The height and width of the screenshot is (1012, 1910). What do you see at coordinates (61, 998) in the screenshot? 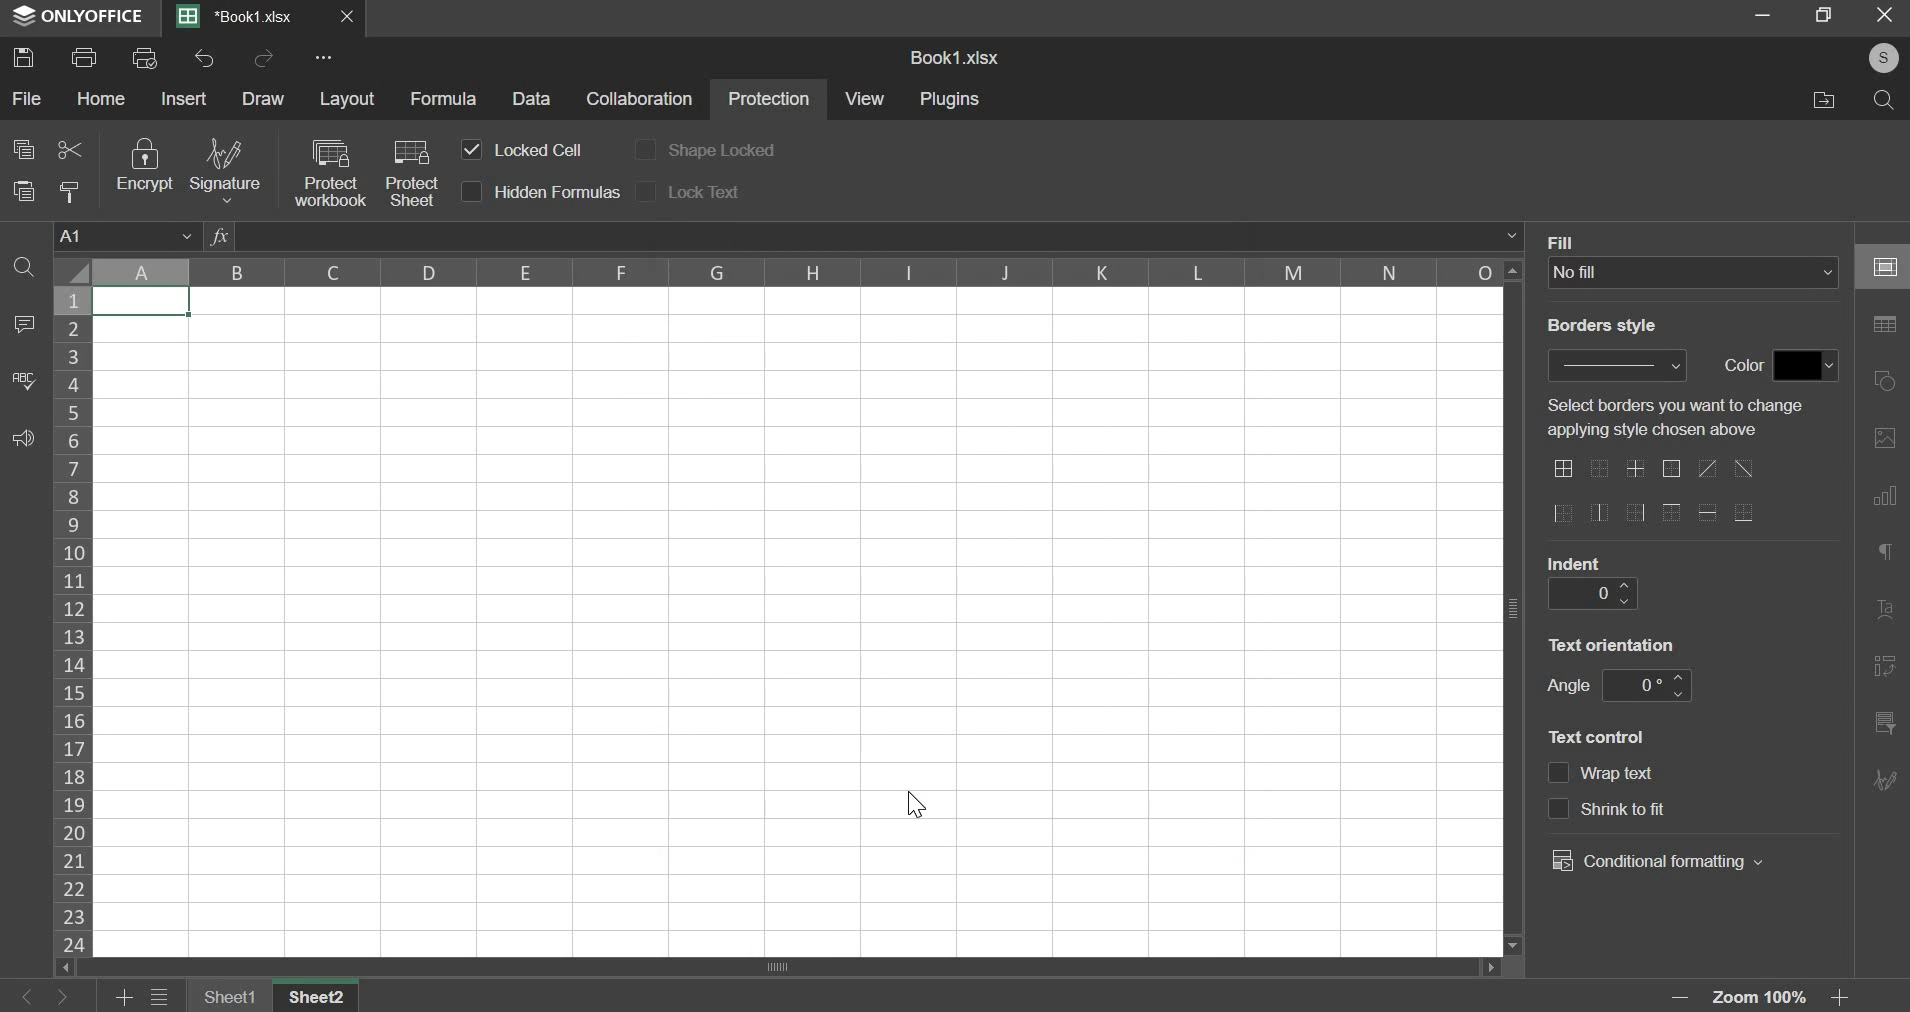
I see `right` at bounding box center [61, 998].